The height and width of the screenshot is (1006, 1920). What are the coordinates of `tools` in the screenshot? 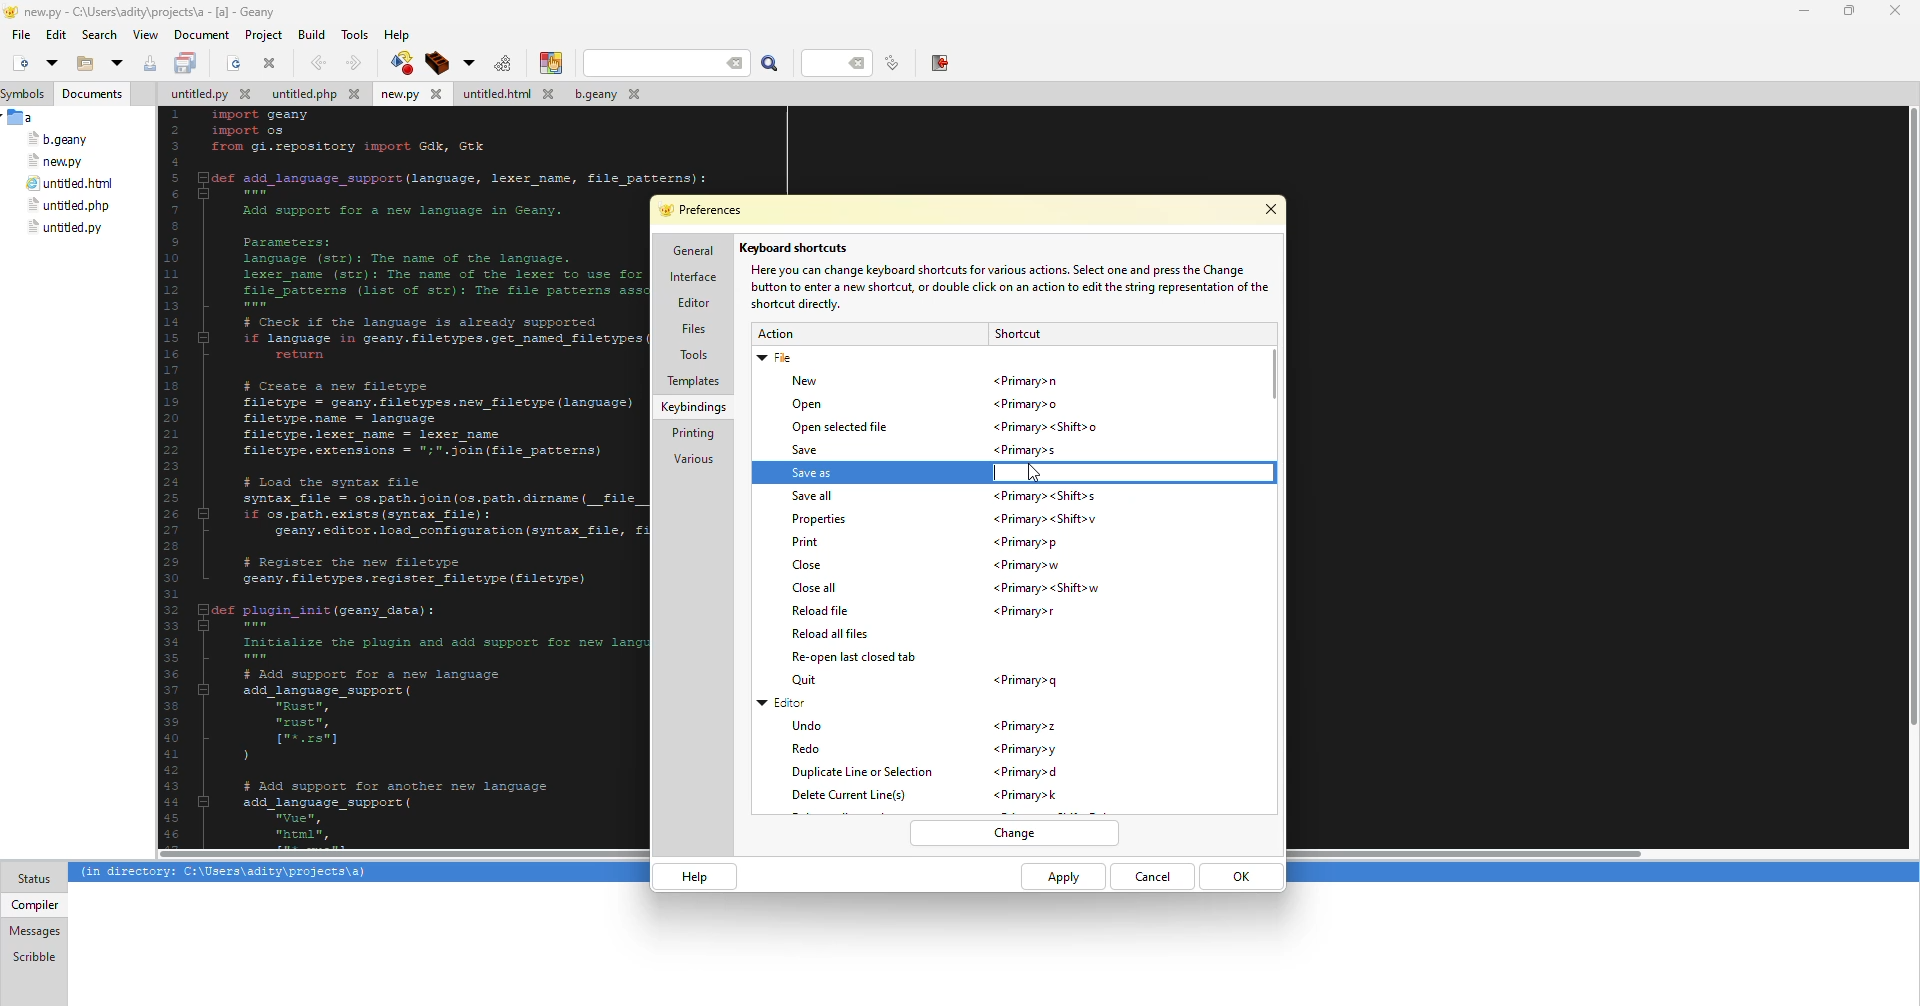 It's located at (358, 33).